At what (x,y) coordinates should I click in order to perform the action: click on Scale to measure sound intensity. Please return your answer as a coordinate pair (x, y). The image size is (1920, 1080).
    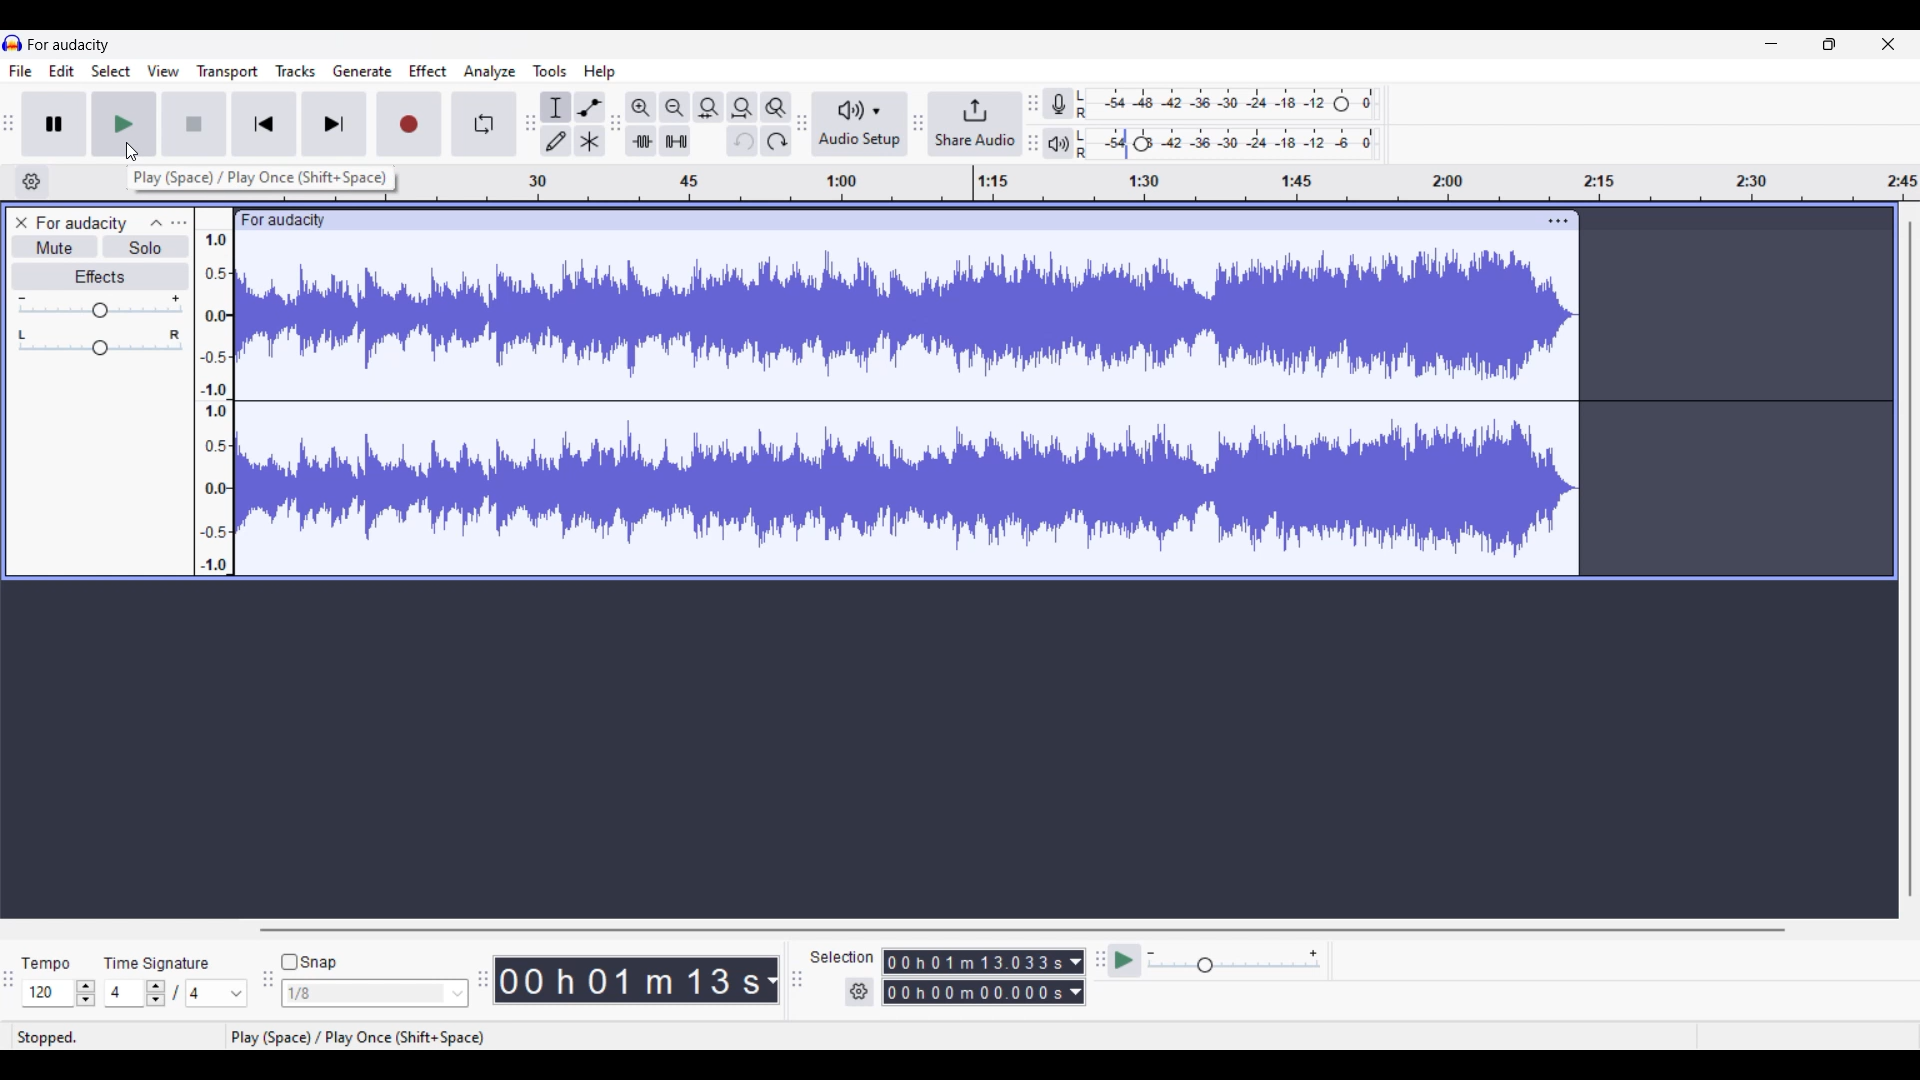
    Looking at the image, I should click on (215, 402).